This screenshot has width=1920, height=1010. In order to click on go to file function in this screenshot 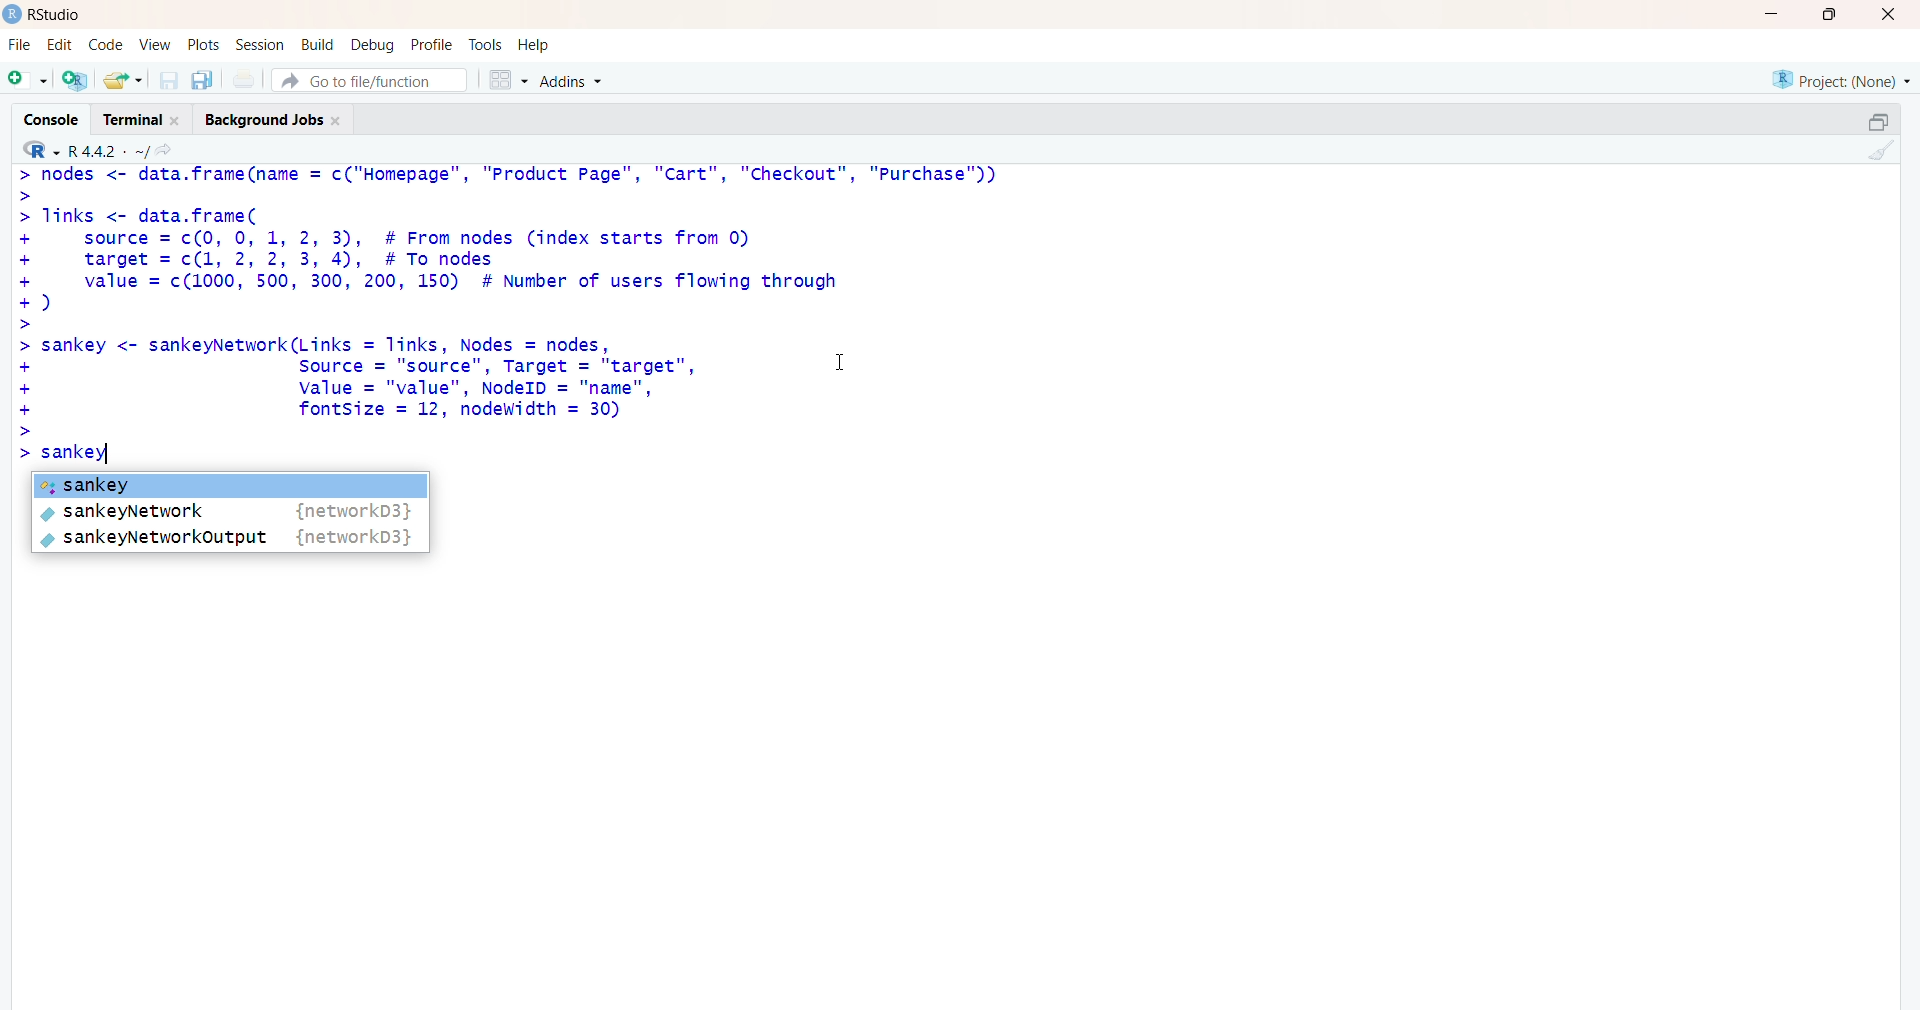, I will do `click(370, 80)`.